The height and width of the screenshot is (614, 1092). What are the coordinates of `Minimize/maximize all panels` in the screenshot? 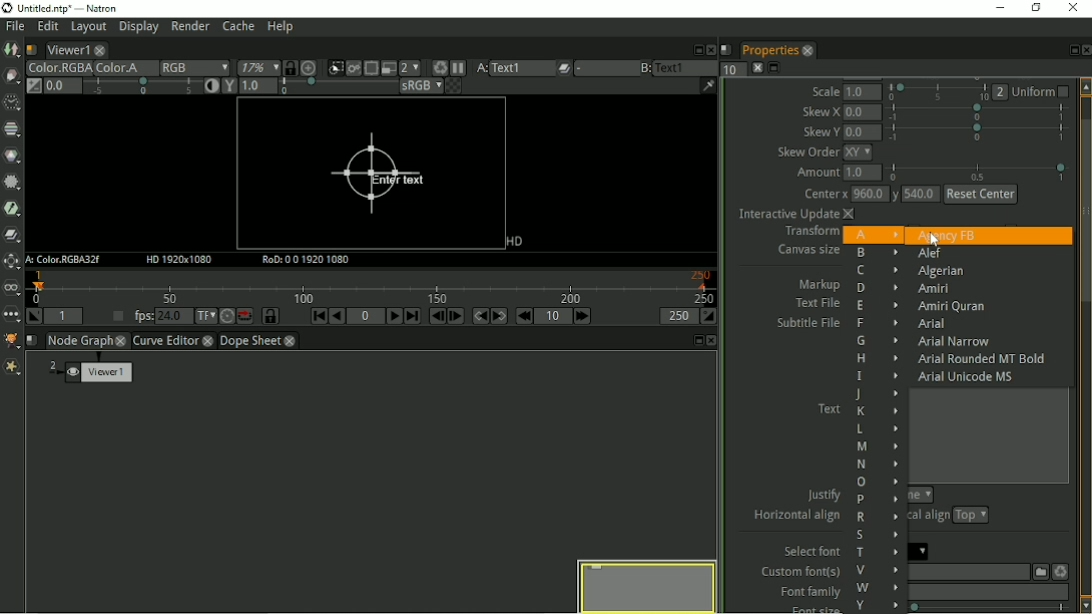 It's located at (776, 68).